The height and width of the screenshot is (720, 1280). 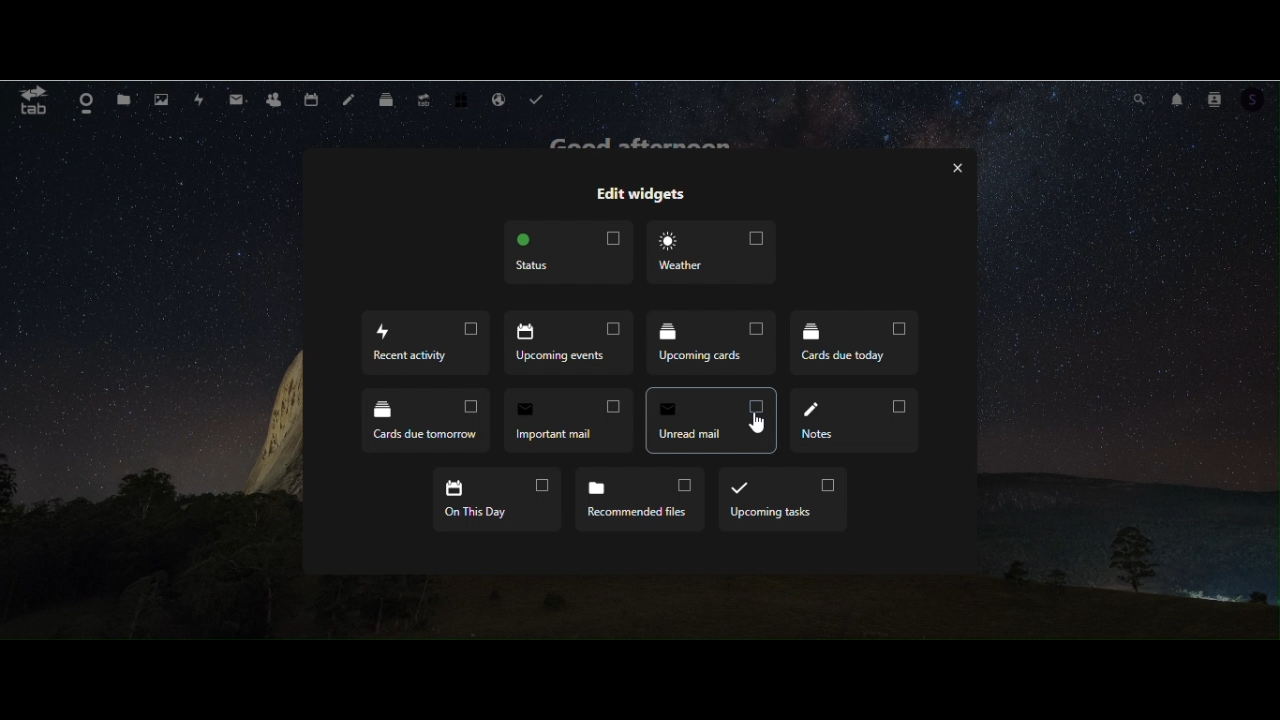 I want to click on Important mail, so click(x=567, y=423).